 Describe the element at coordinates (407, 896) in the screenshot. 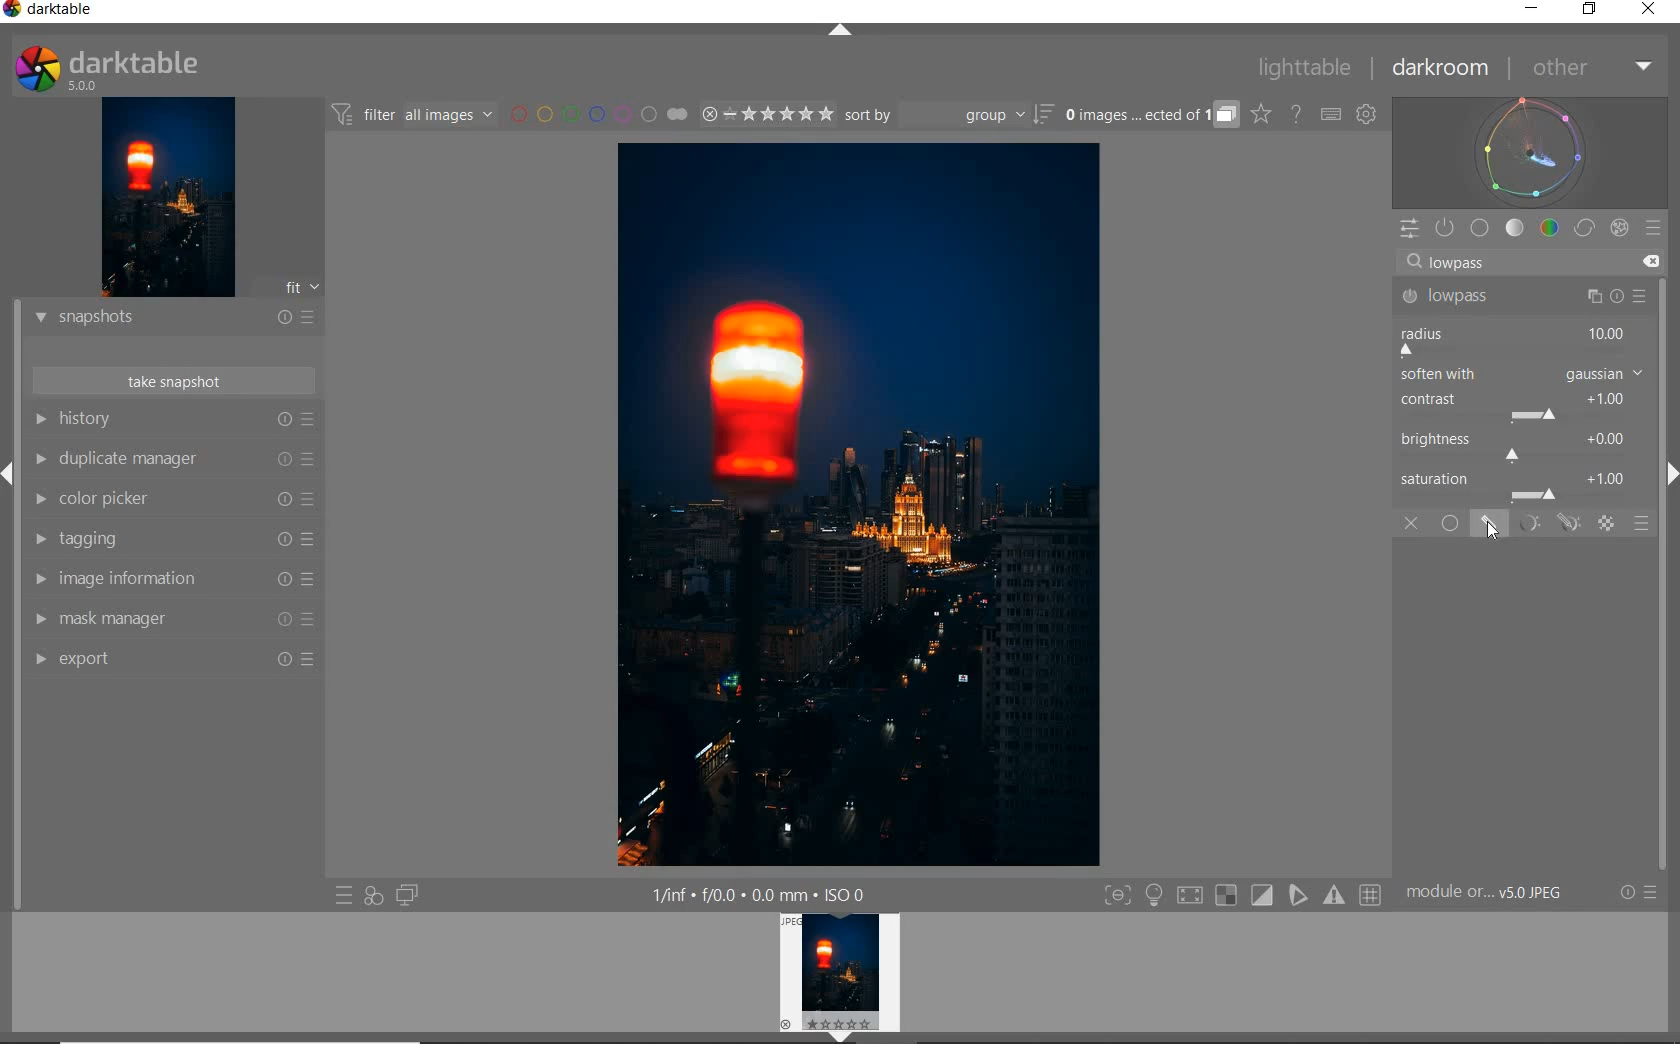

I see `DISPLAY A SECOND DARKROOM IMAGE WINDOW` at that location.